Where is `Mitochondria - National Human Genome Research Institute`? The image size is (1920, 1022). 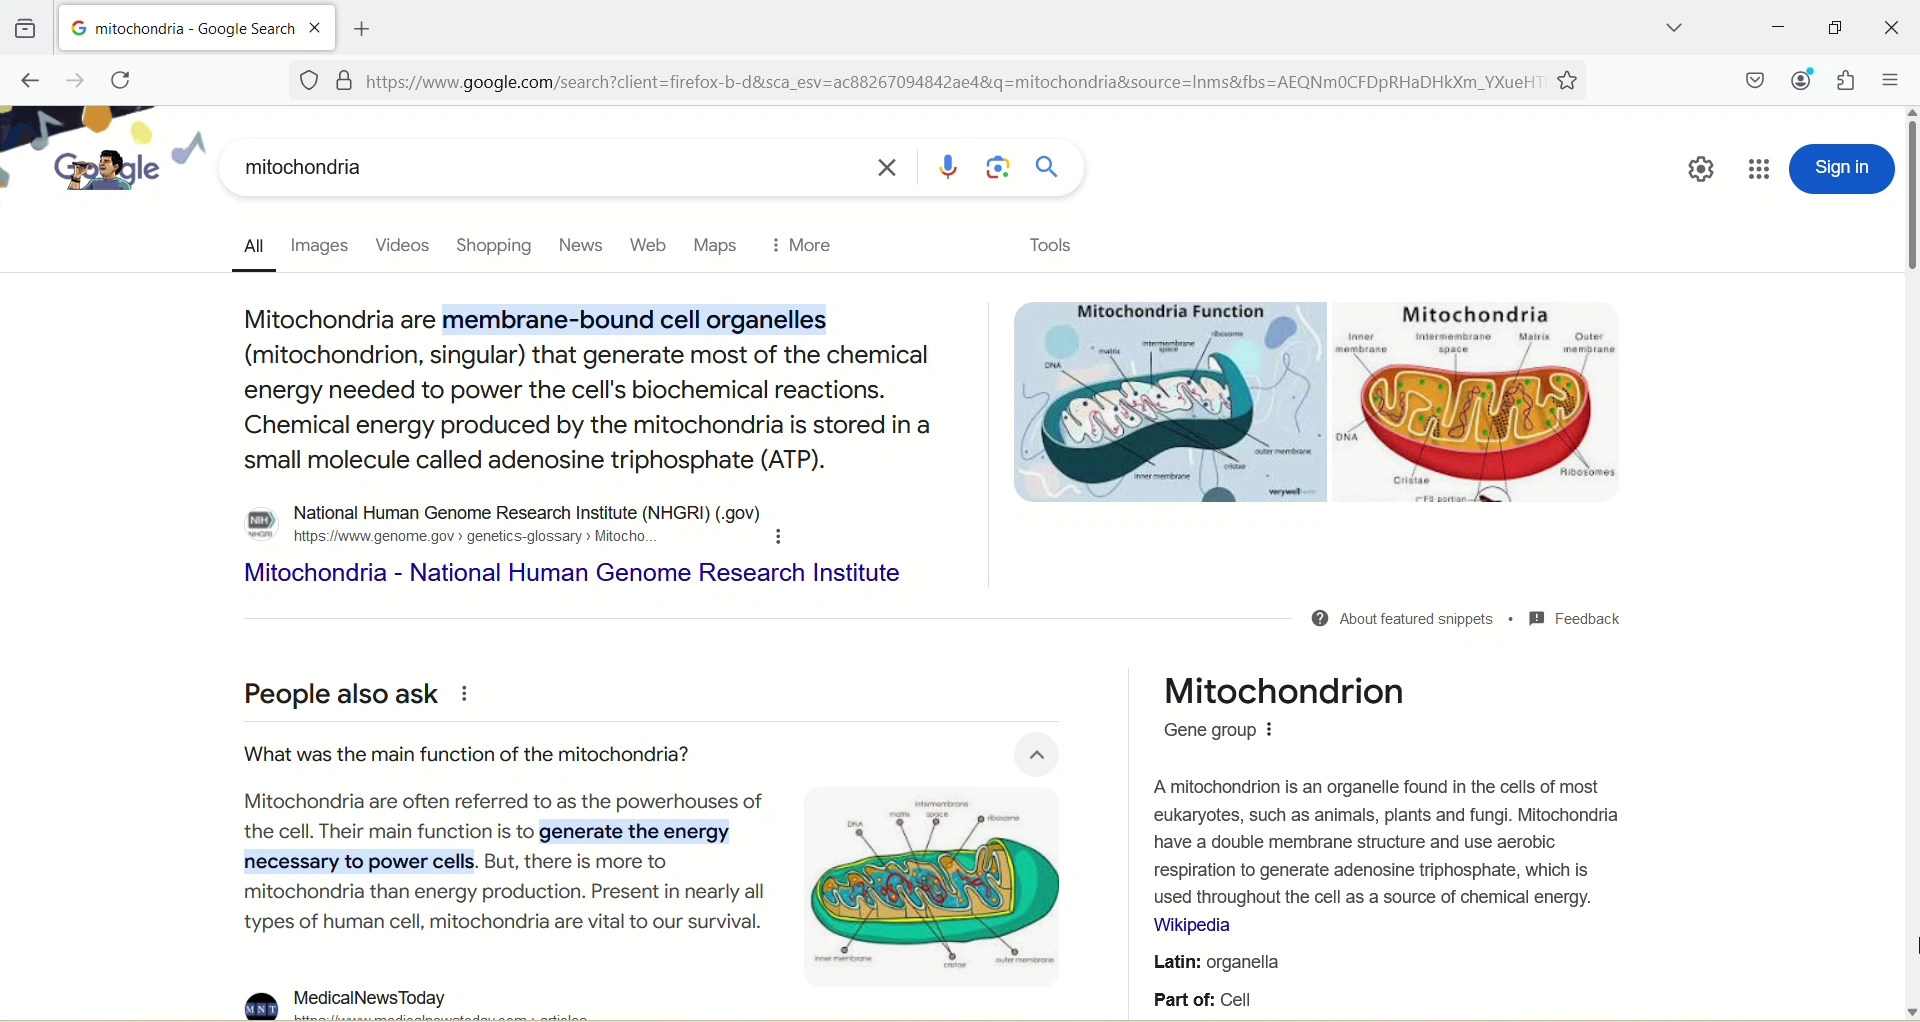
Mitochondria - National Human Genome Research Institute is located at coordinates (571, 574).